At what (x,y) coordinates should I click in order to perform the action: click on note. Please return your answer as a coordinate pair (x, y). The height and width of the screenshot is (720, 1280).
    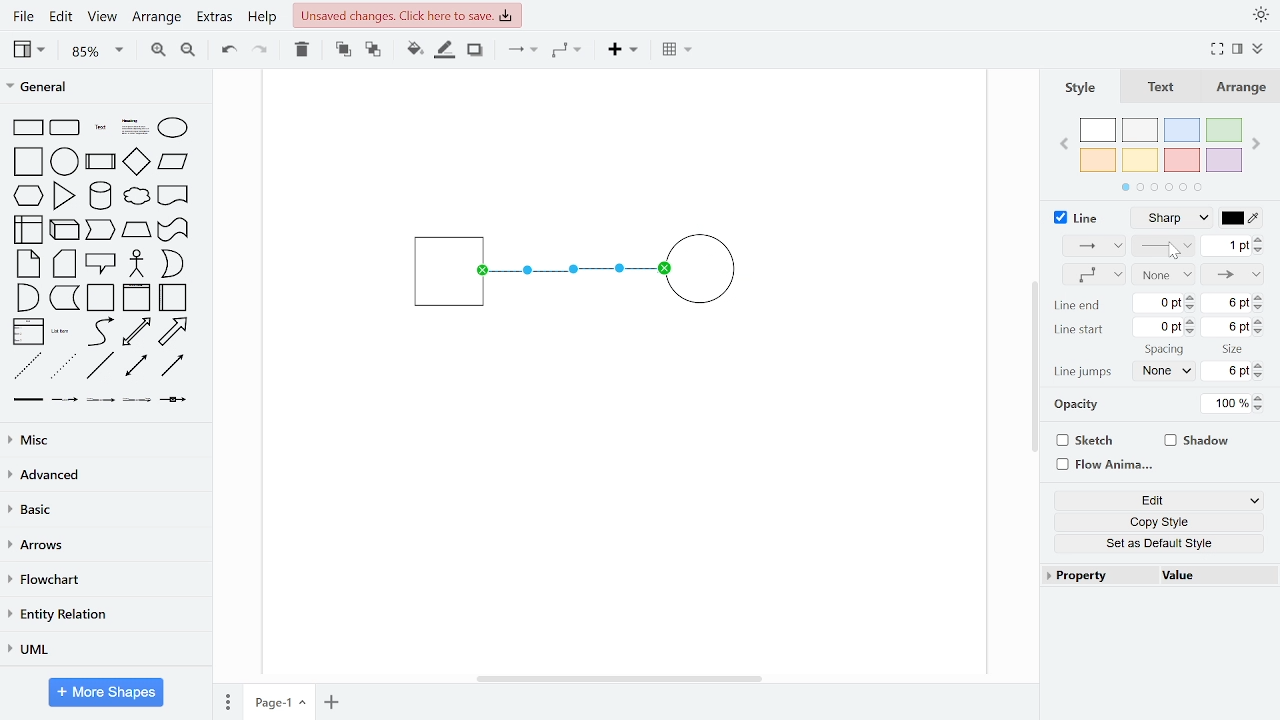
    Looking at the image, I should click on (30, 263).